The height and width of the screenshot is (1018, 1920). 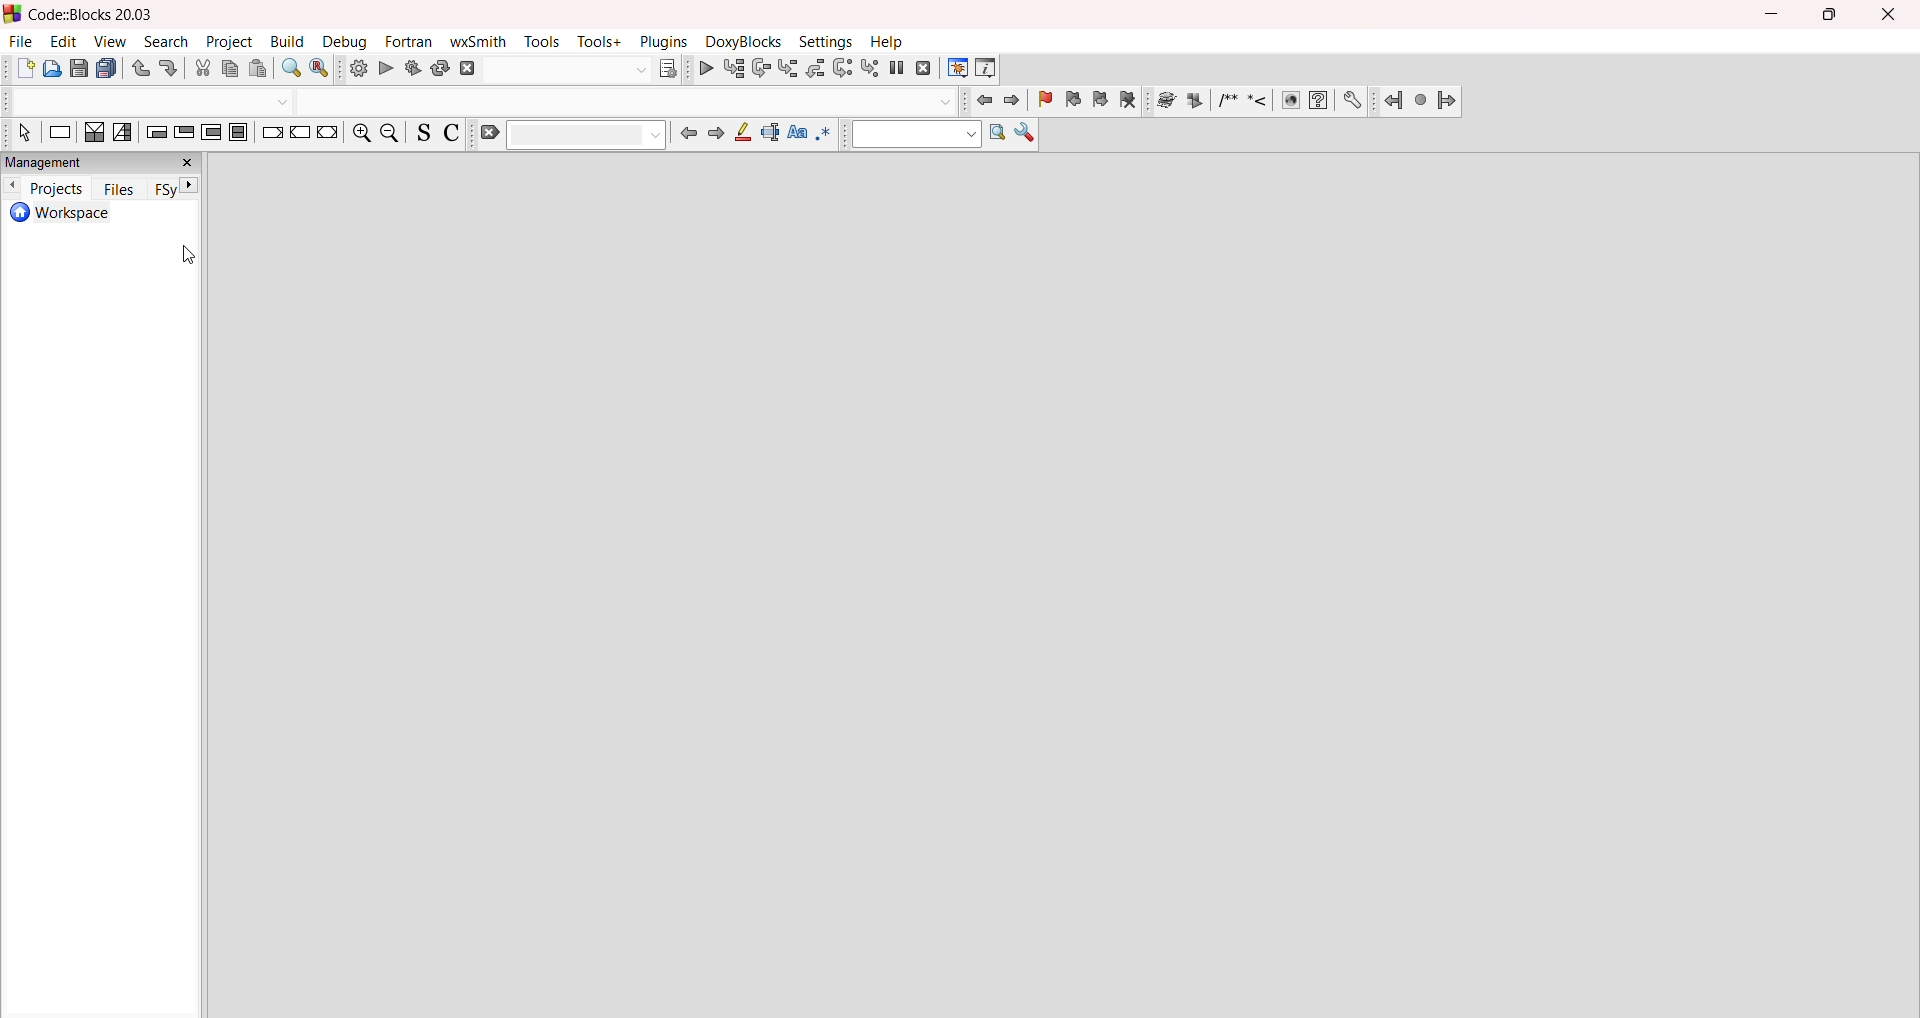 I want to click on return instruction, so click(x=331, y=136).